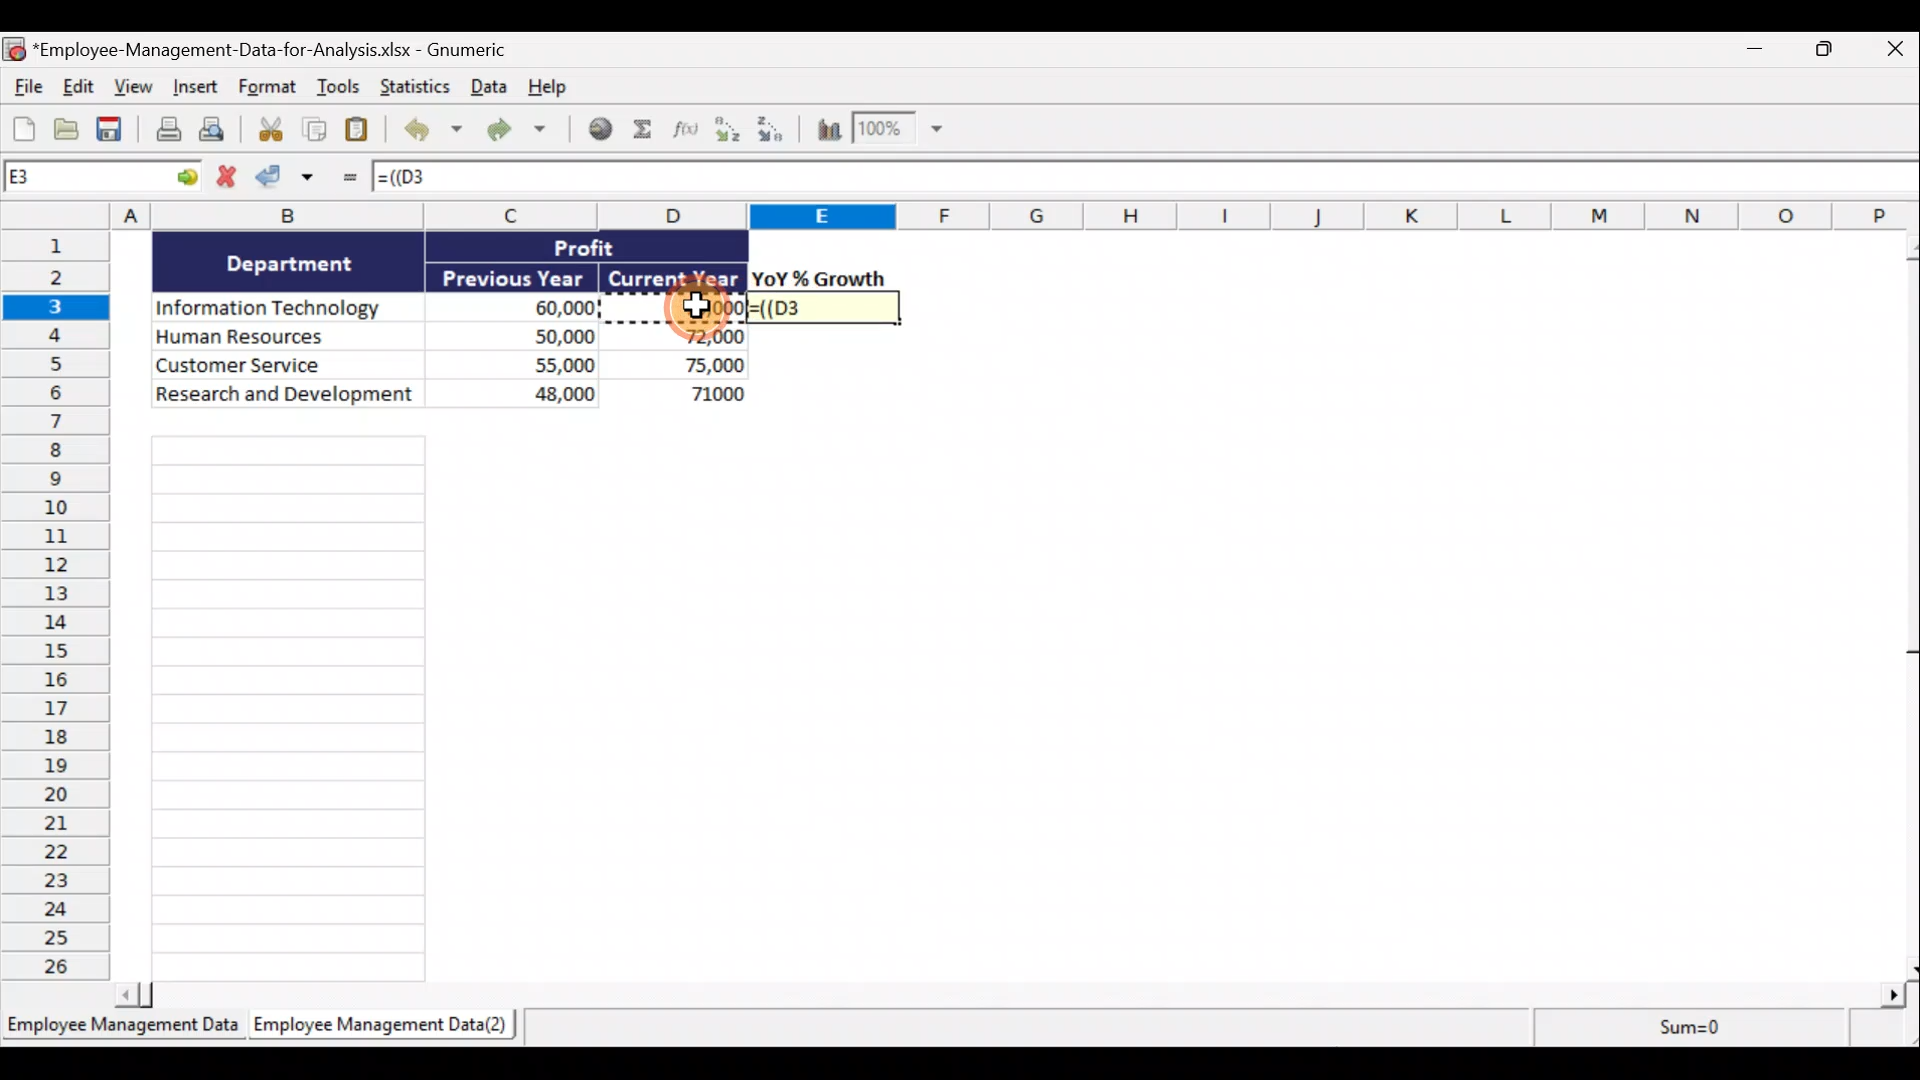 Image resolution: width=1920 pixels, height=1080 pixels. I want to click on Format, so click(269, 89).